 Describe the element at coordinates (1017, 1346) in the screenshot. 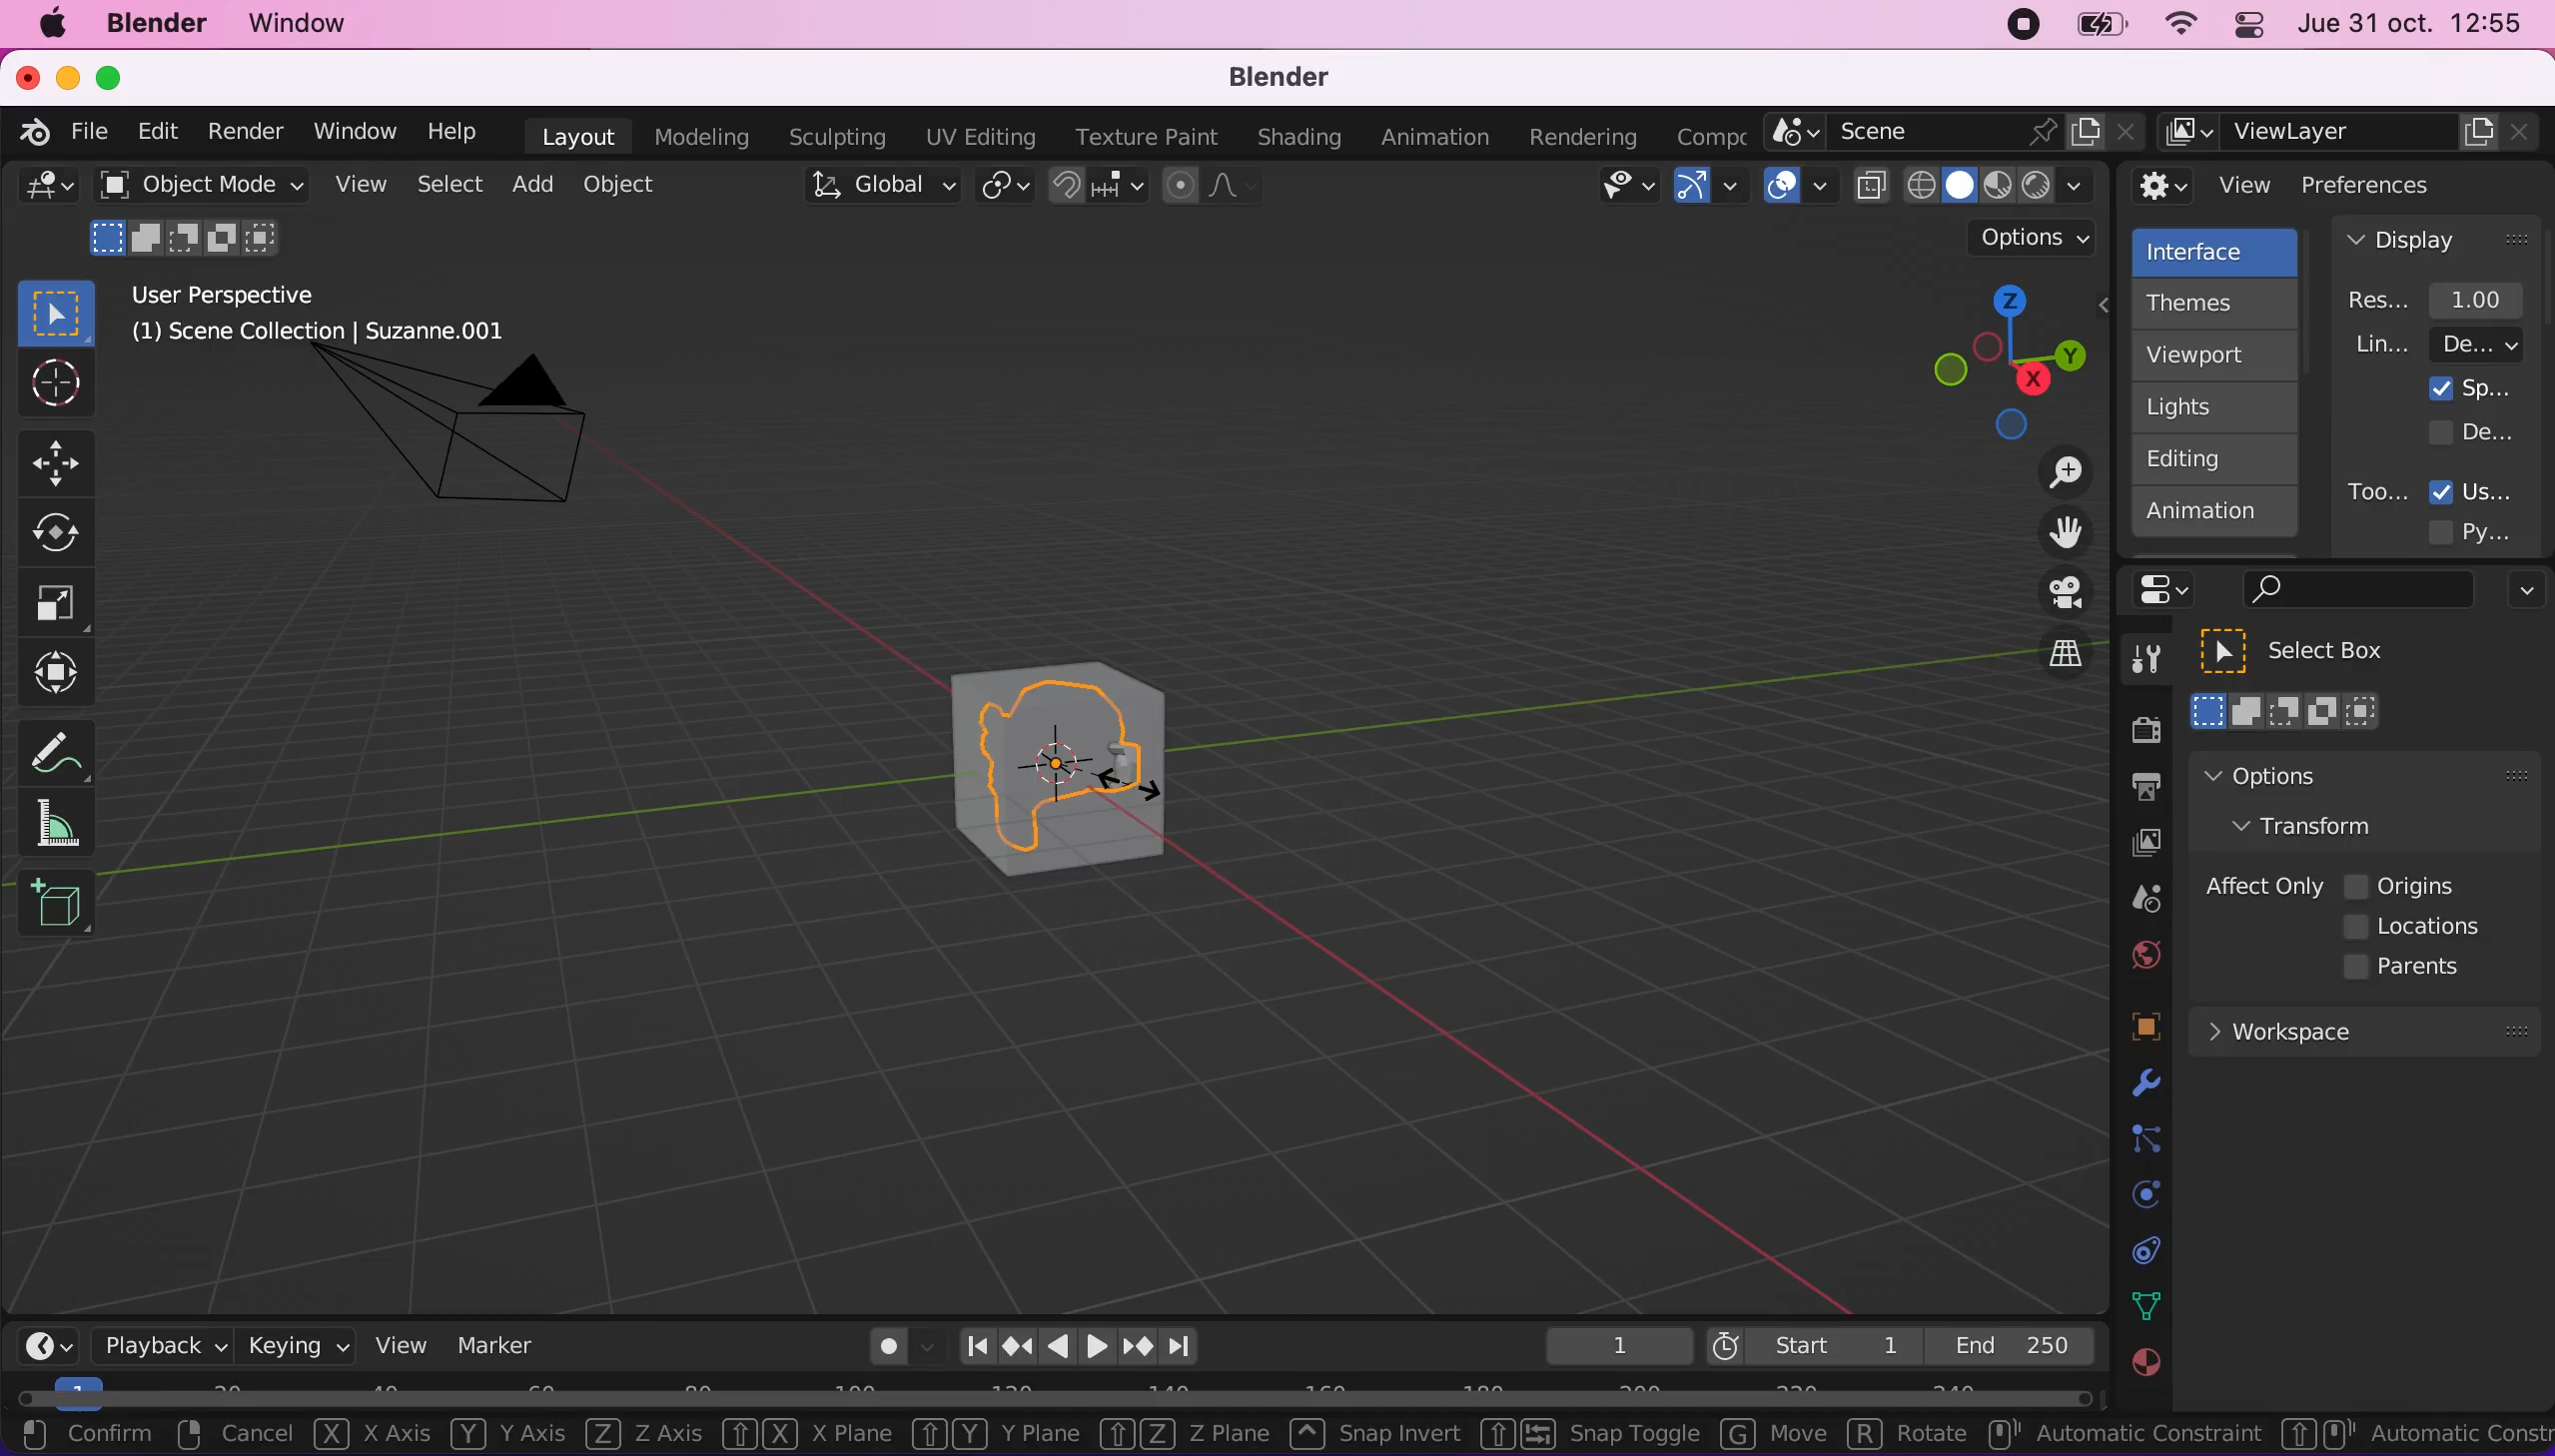

I see `jump to keyframe` at that location.